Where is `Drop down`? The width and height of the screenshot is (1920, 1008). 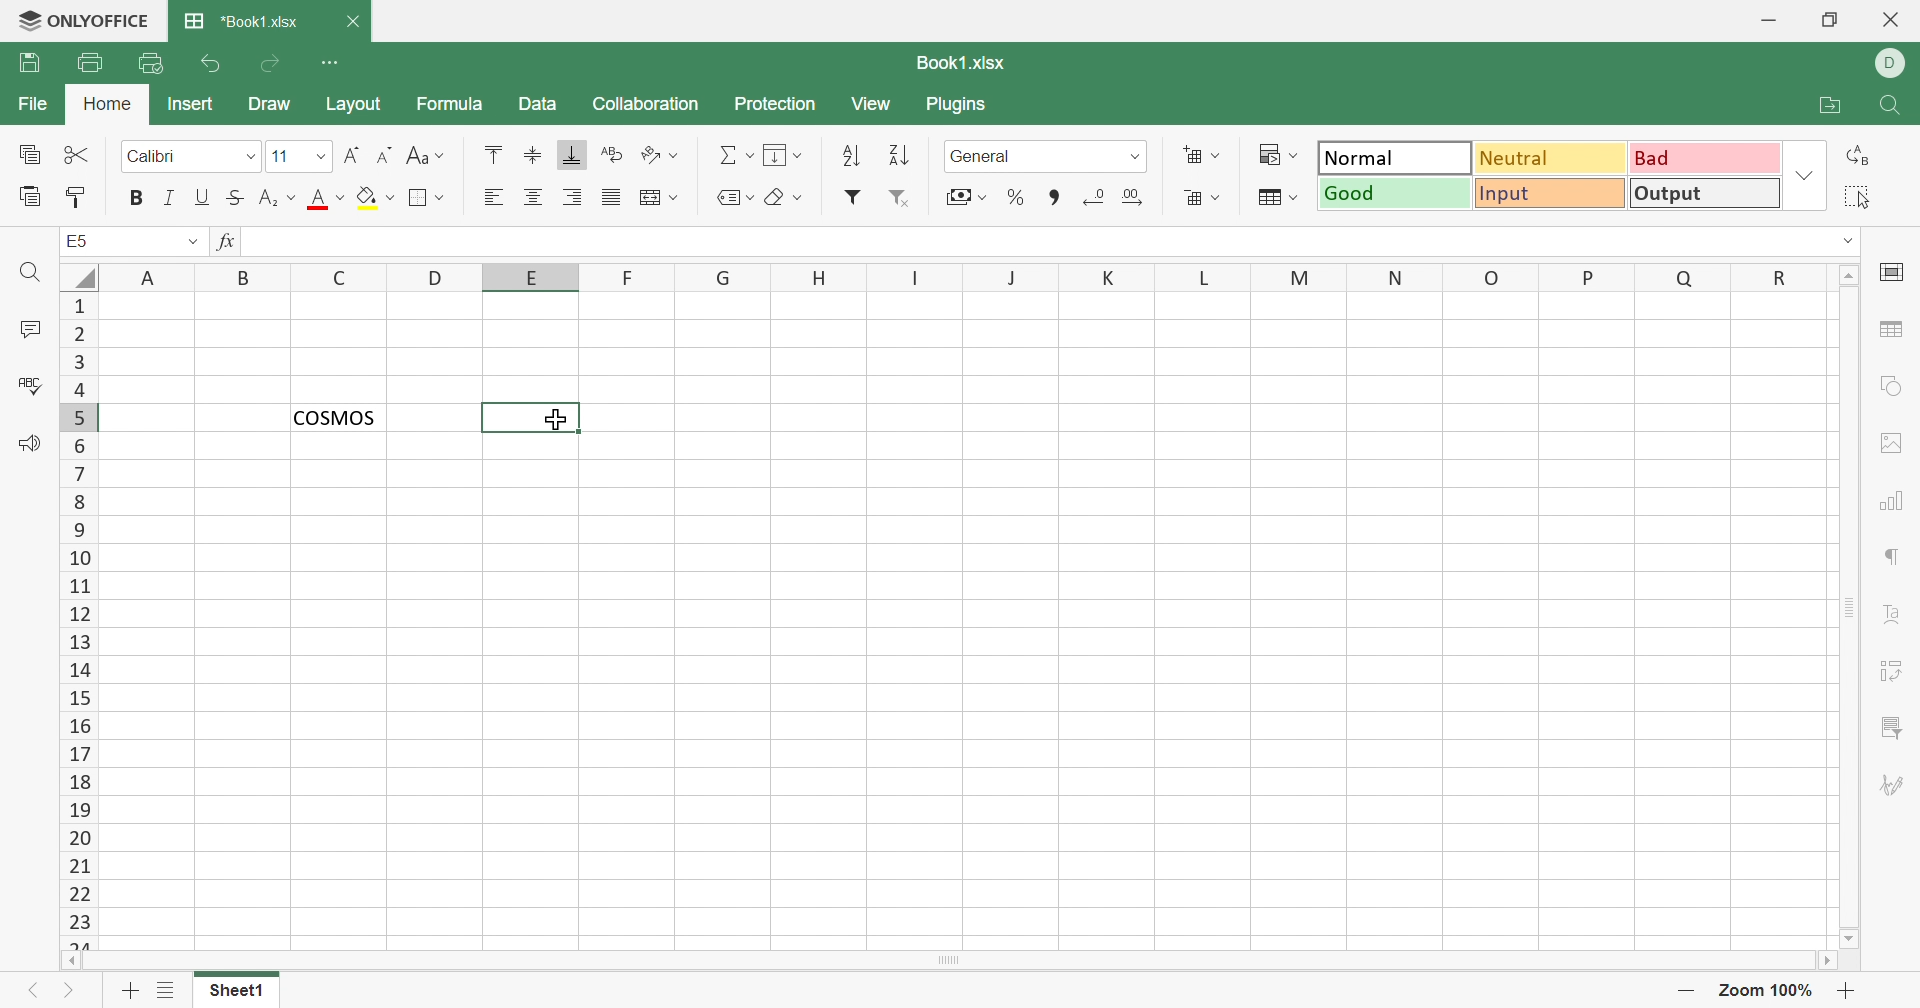
Drop down is located at coordinates (1845, 241).